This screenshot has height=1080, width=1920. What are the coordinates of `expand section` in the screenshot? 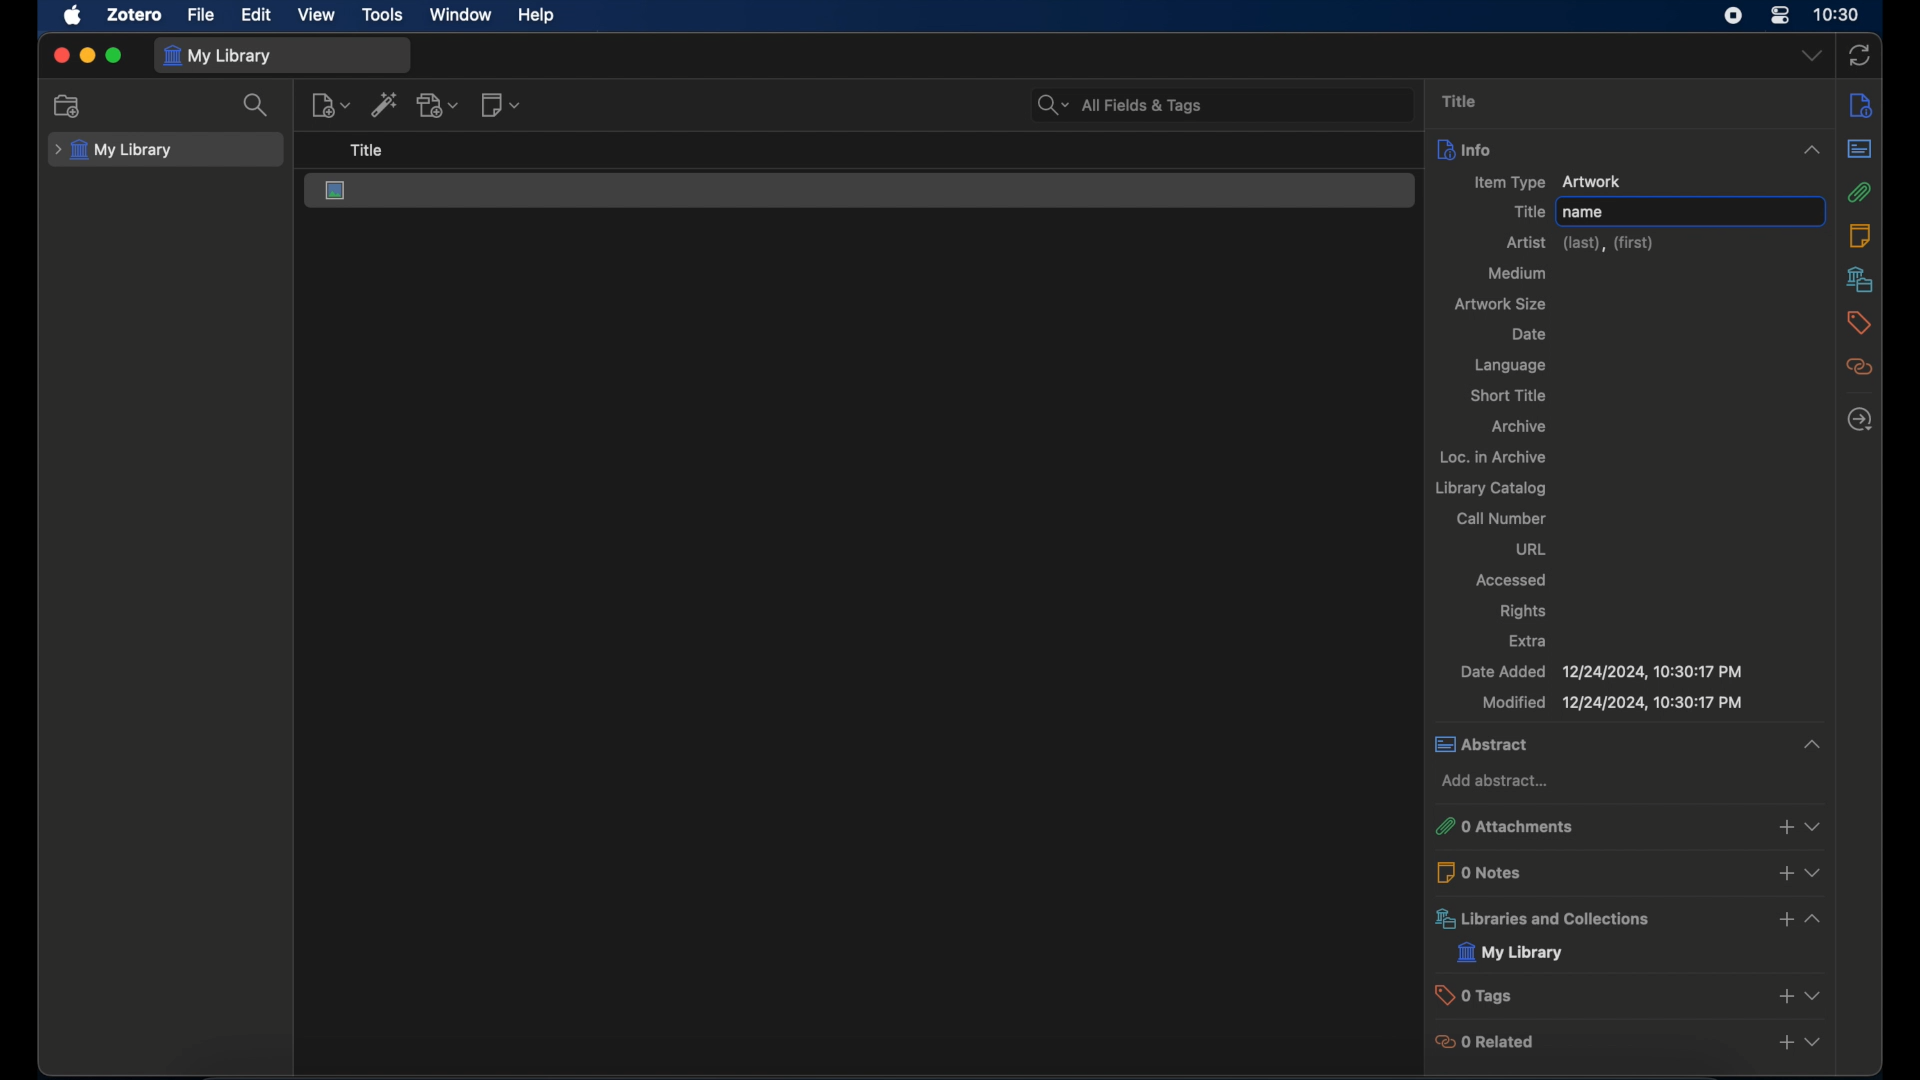 It's located at (1821, 1045).